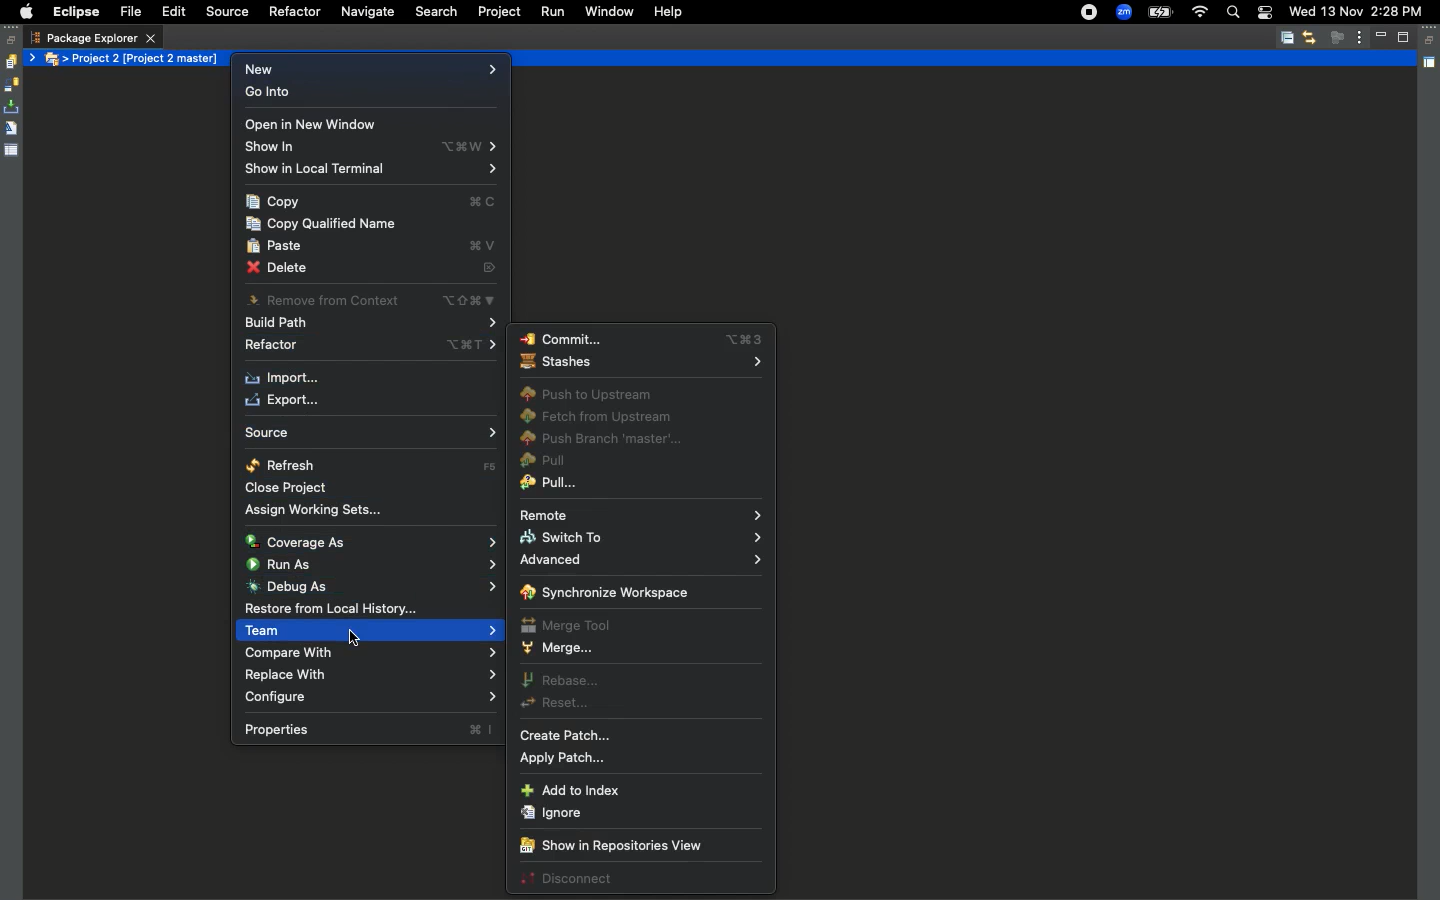 This screenshot has width=1440, height=900. I want to click on Assign working sets, so click(319, 511).